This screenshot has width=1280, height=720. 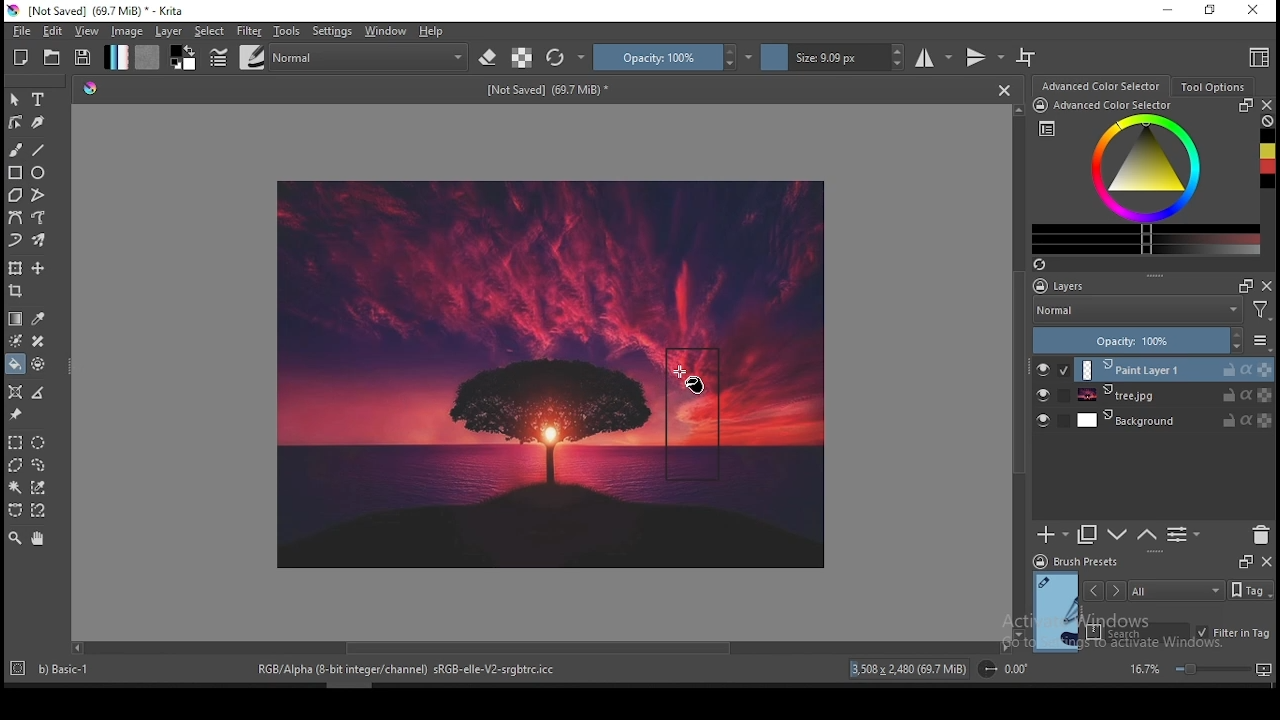 What do you see at coordinates (466, 373) in the screenshot?
I see `Image` at bounding box center [466, 373].